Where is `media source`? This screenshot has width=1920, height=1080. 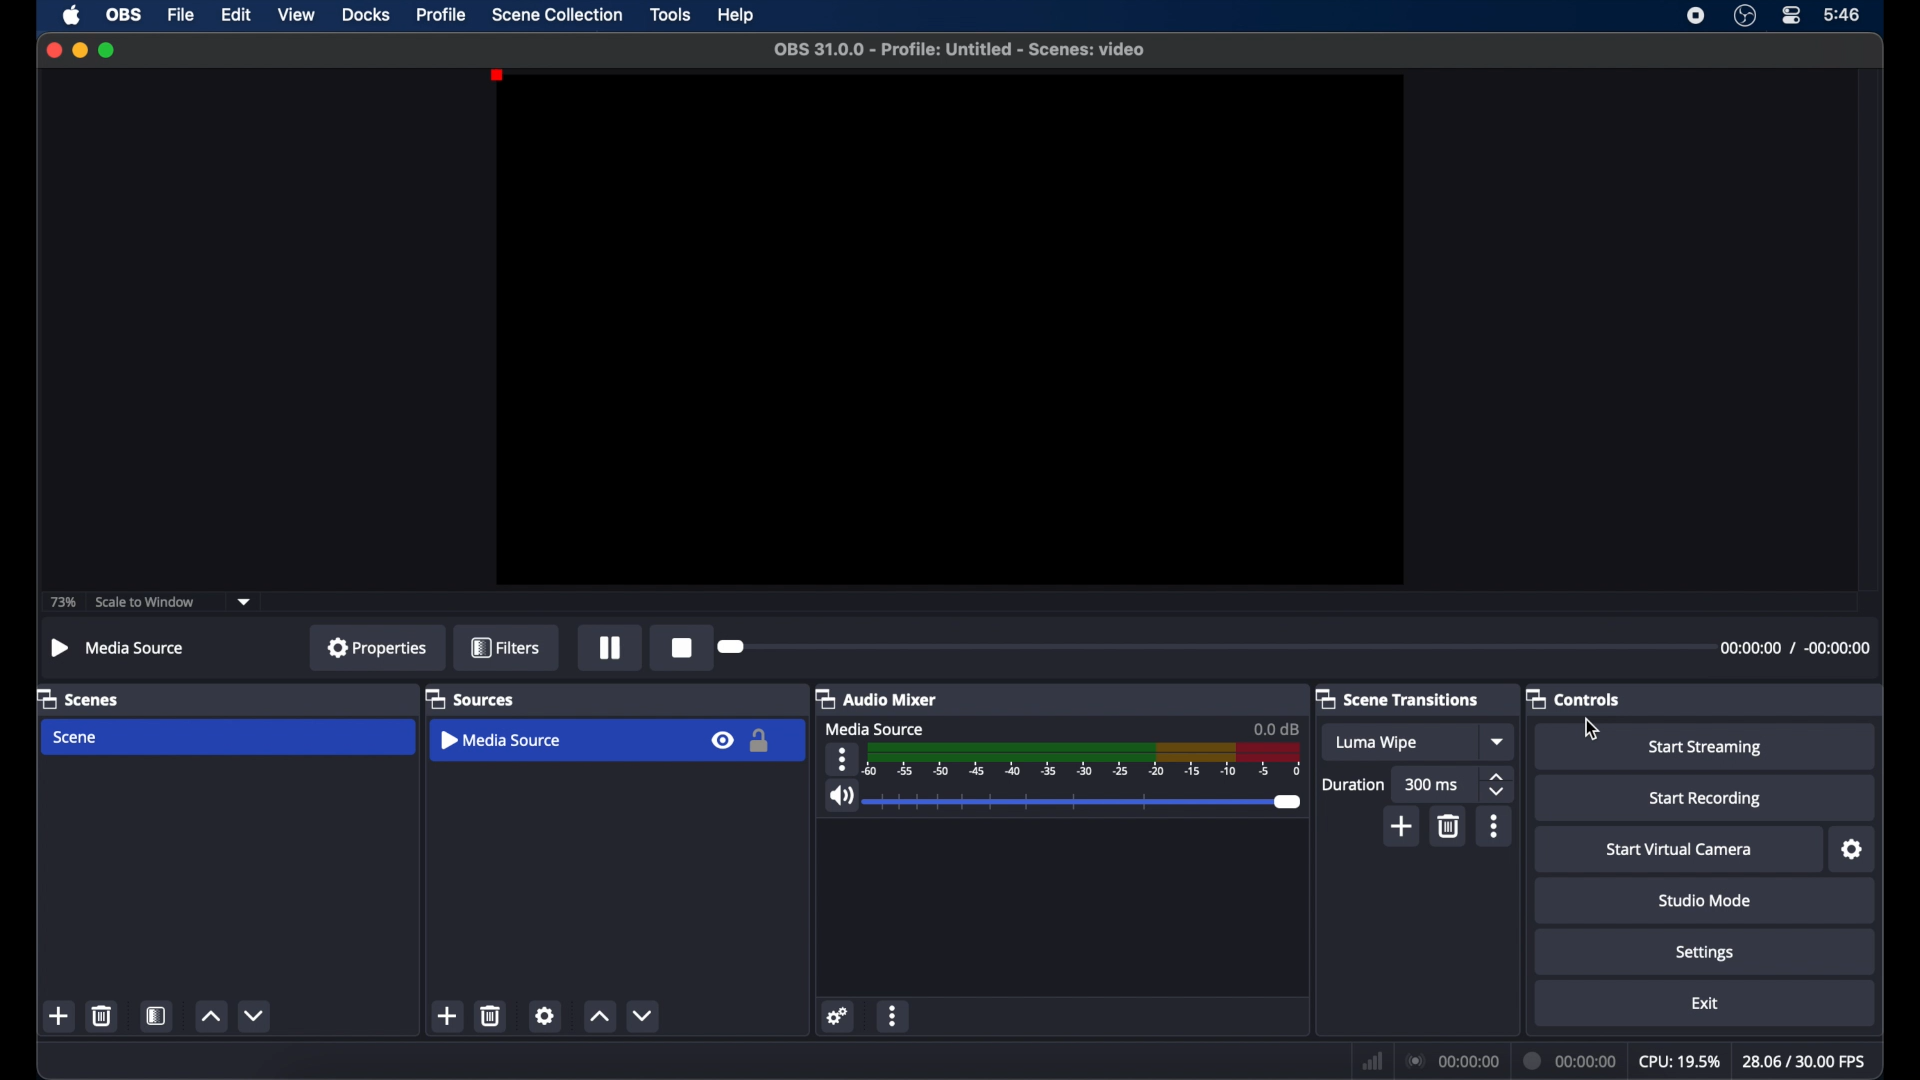 media source is located at coordinates (502, 740).